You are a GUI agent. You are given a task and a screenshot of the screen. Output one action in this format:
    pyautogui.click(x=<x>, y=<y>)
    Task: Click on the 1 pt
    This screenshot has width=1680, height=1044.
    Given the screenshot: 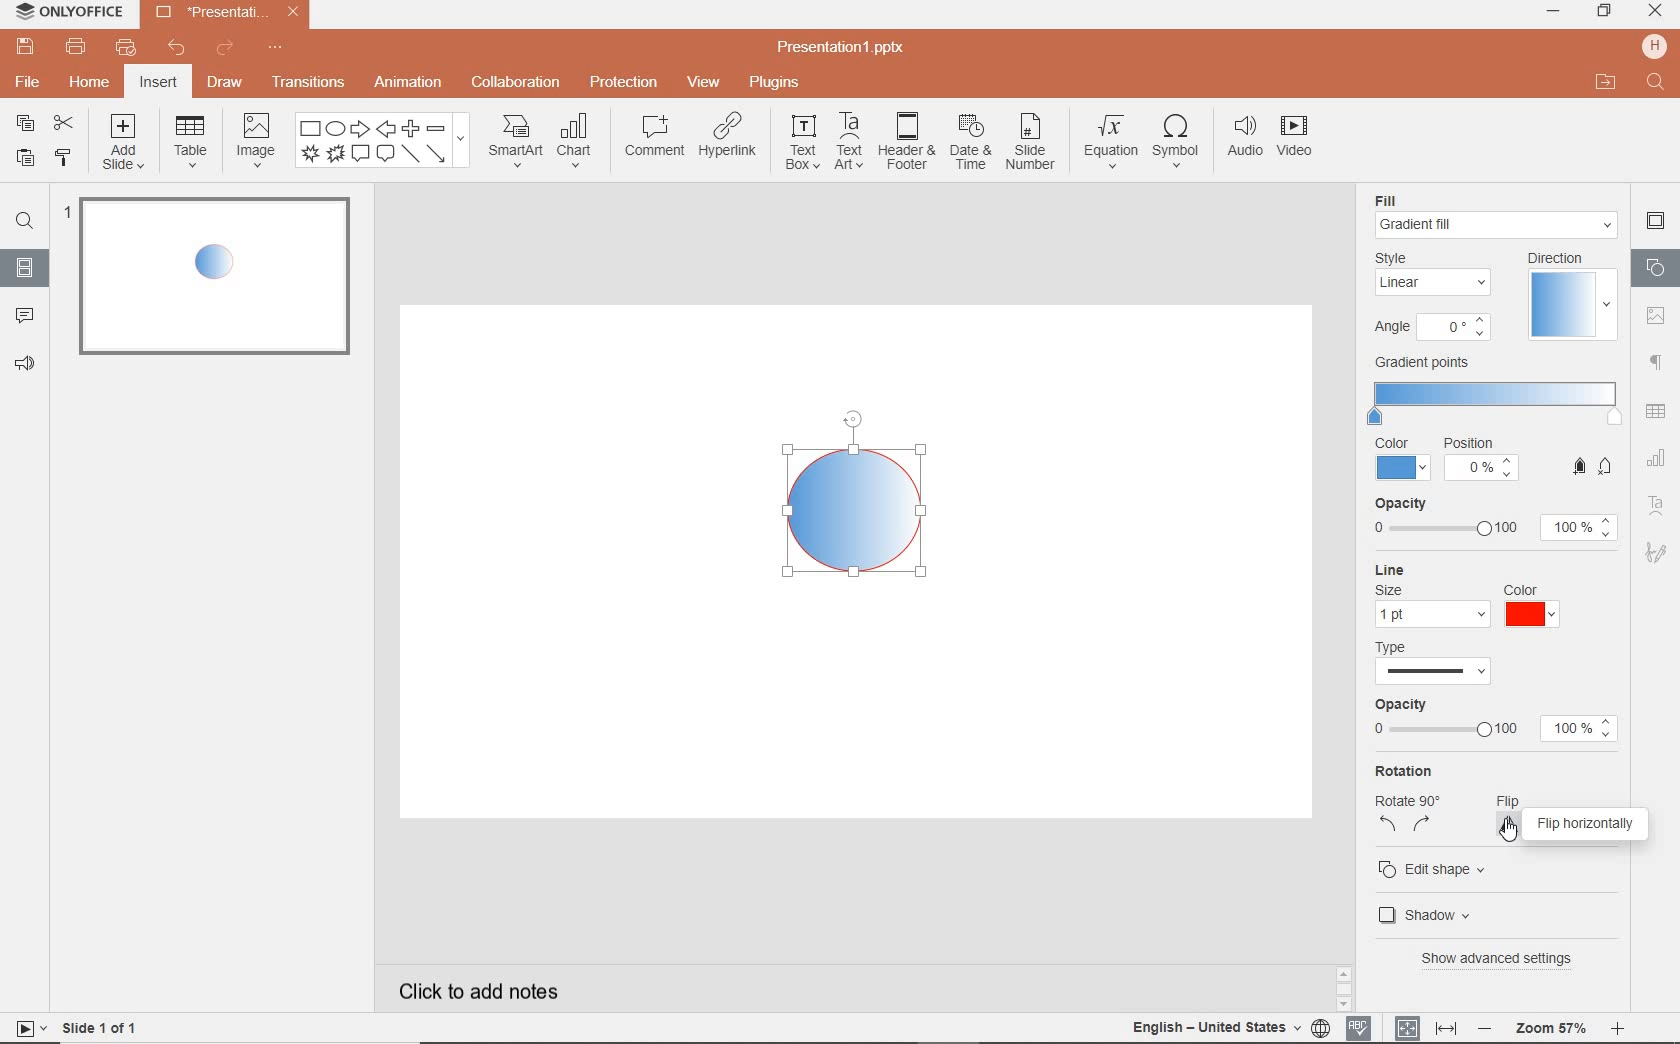 What is the action you would take?
    pyautogui.click(x=1430, y=615)
    